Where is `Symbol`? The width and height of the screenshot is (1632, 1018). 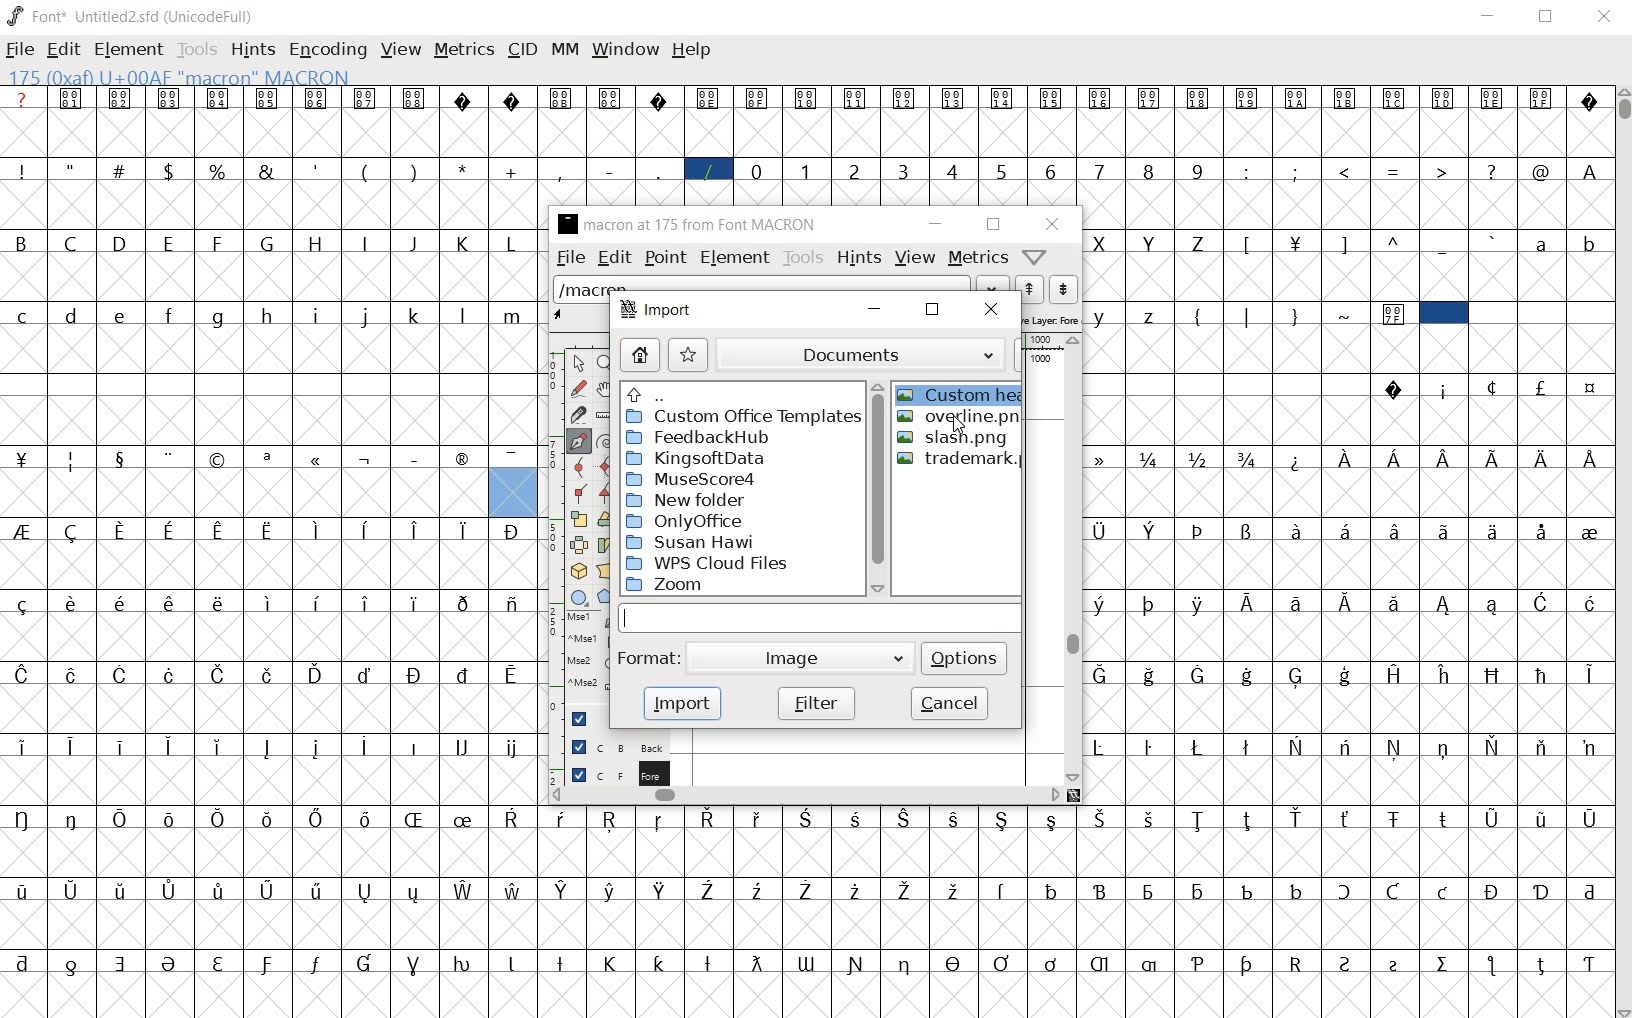
Symbol is located at coordinates (1345, 674).